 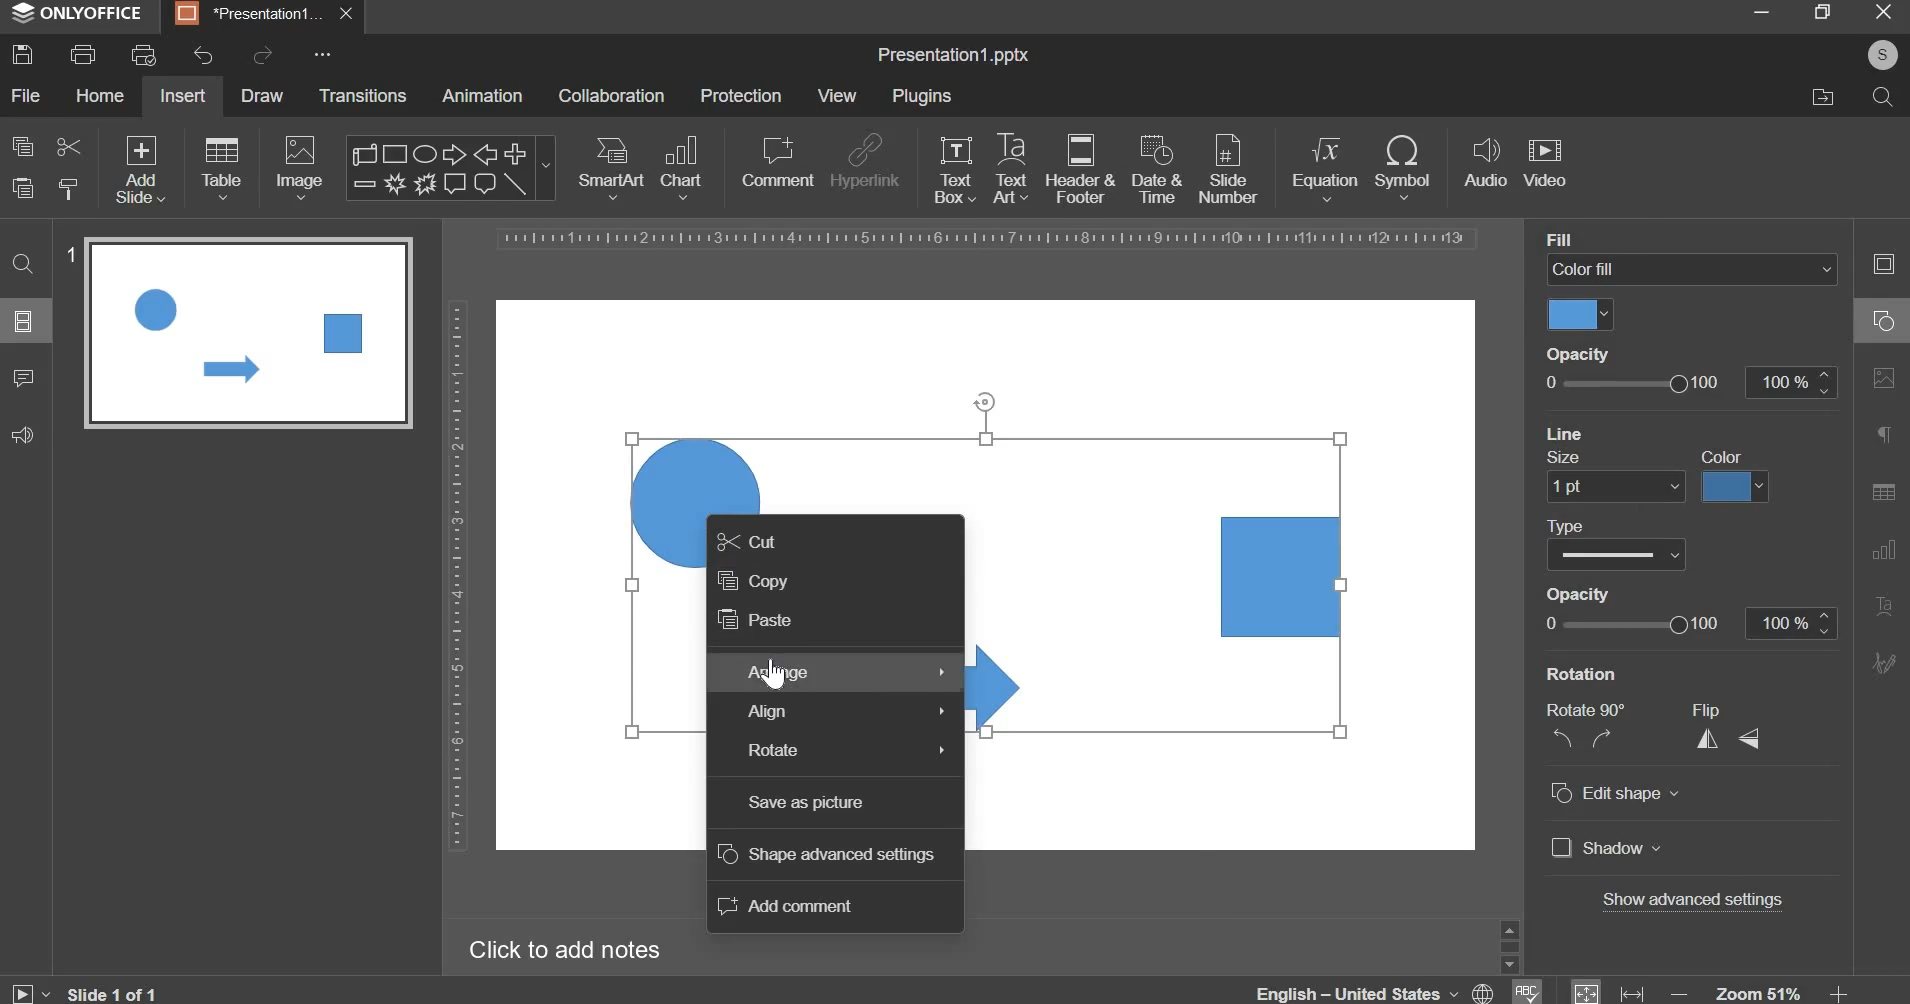 I want to click on draw, so click(x=264, y=94).